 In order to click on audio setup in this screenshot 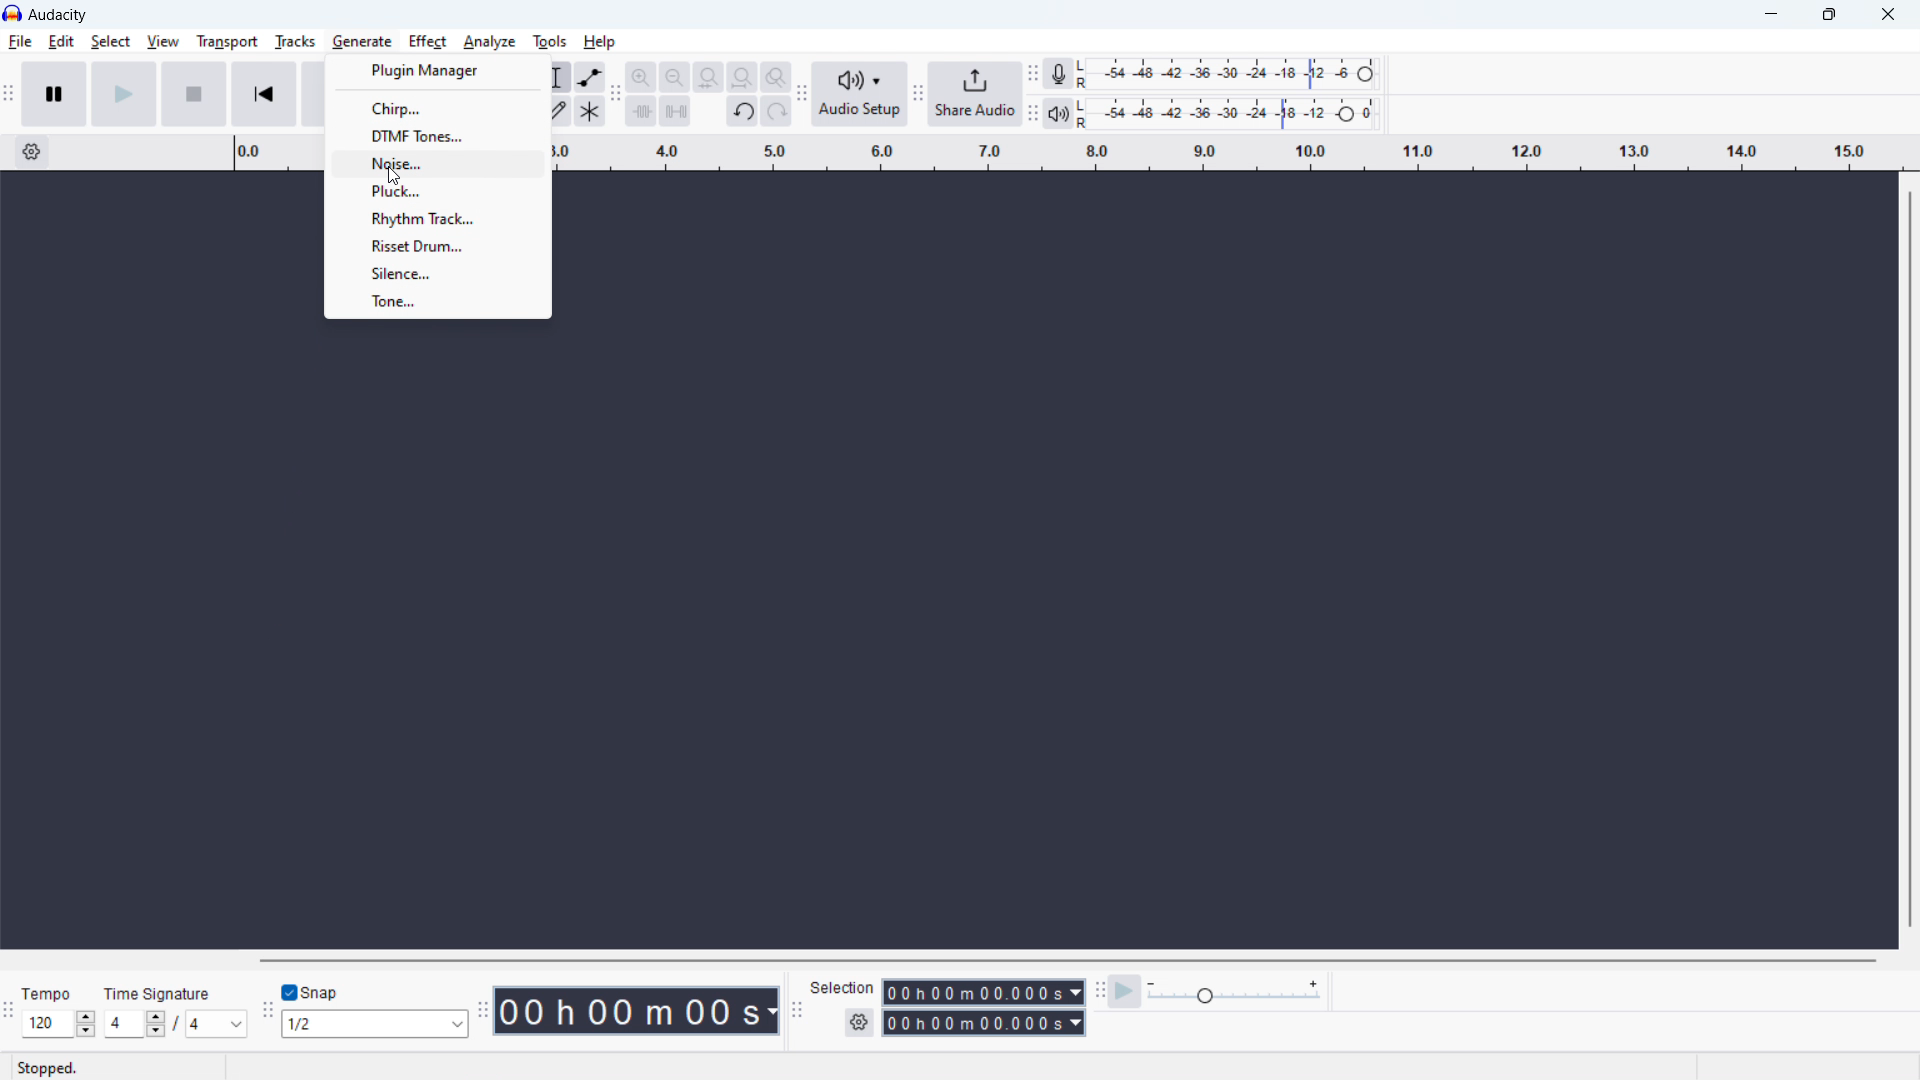, I will do `click(860, 95)`.